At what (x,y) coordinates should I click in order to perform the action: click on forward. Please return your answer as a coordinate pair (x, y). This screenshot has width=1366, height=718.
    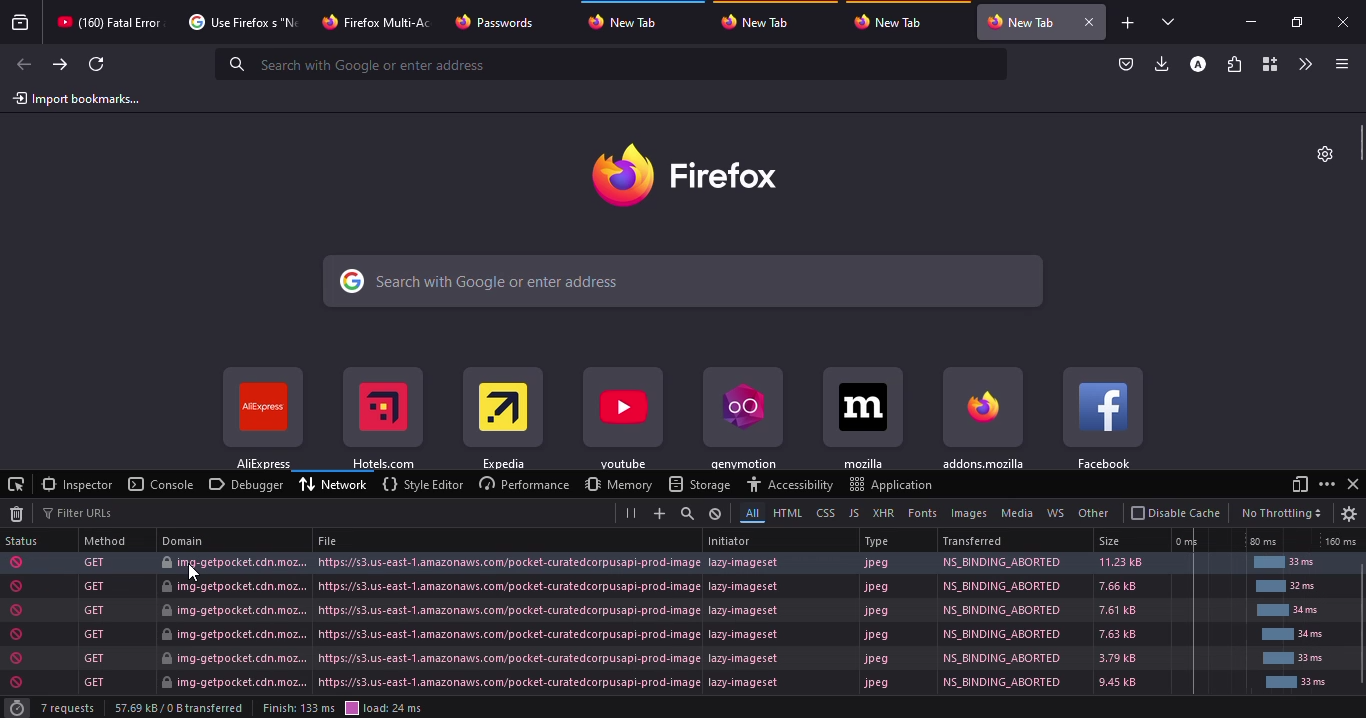
    Looking at the image, I should click on (58, 64).